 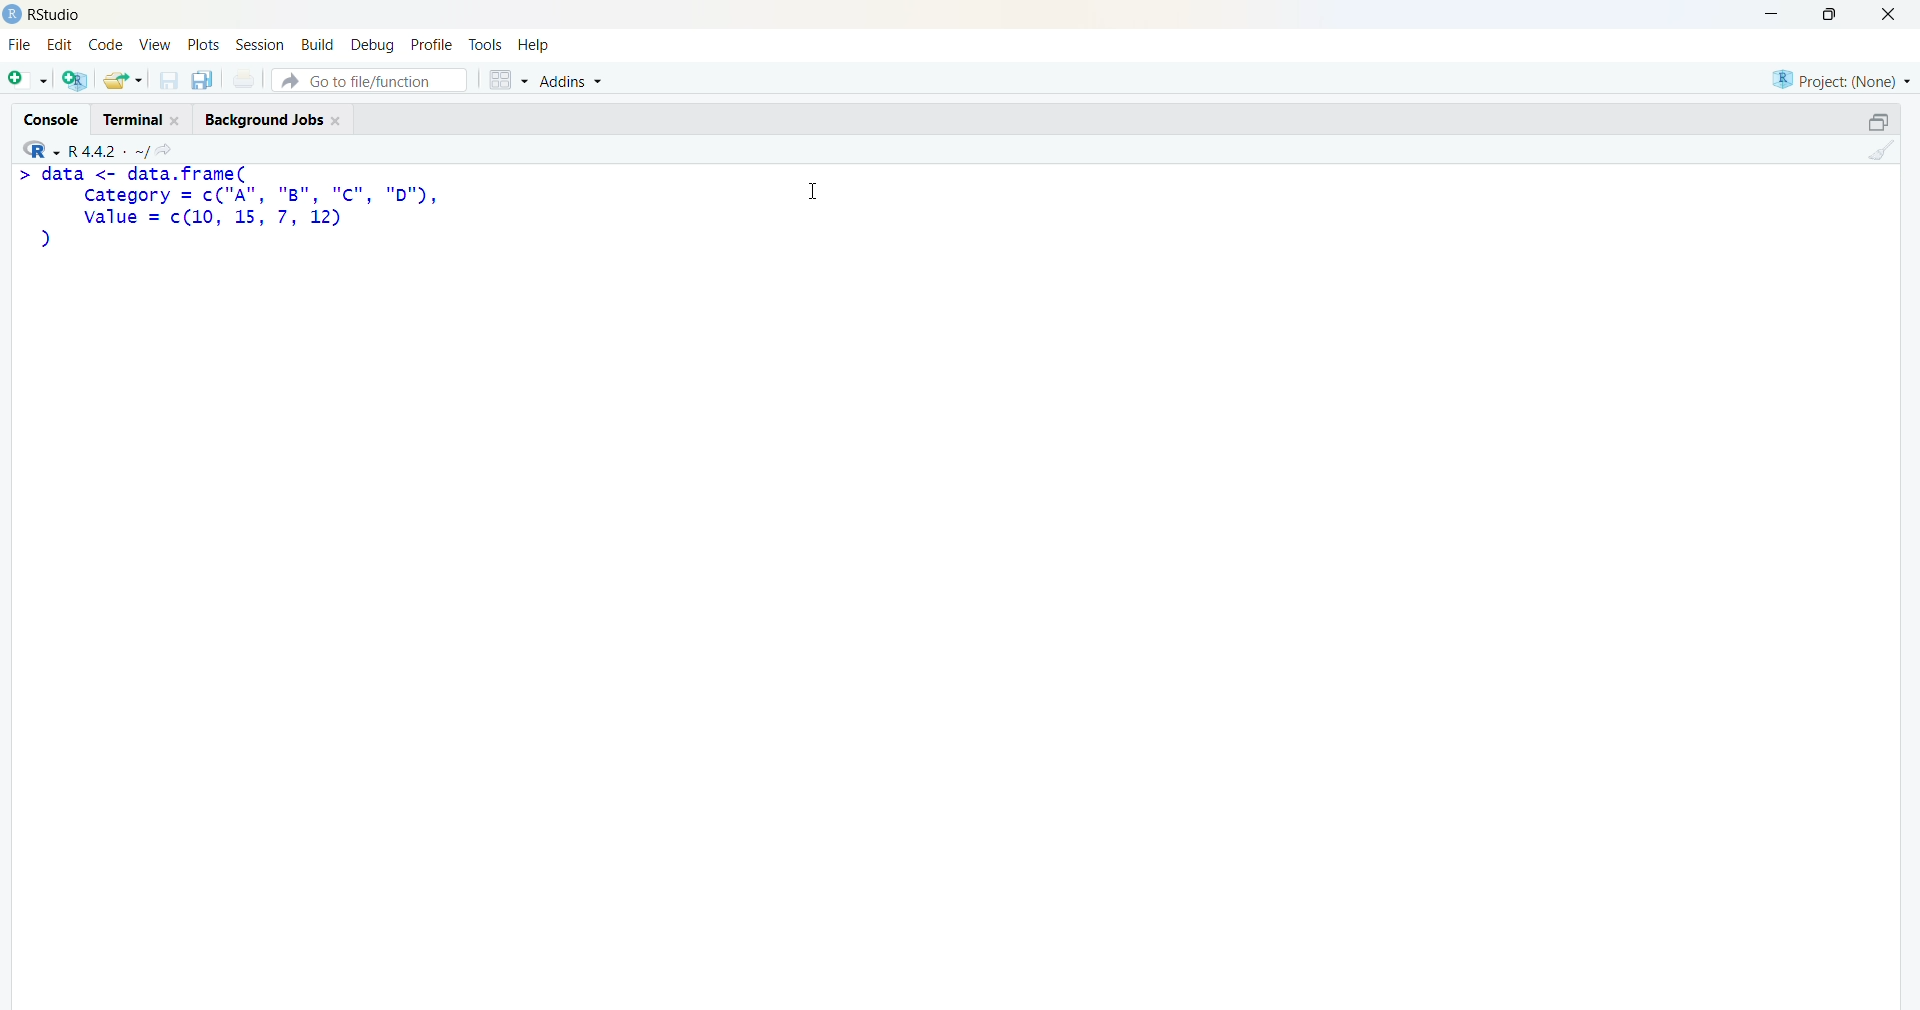 I want to click on Background Jobs, so click(x=272, y=116).